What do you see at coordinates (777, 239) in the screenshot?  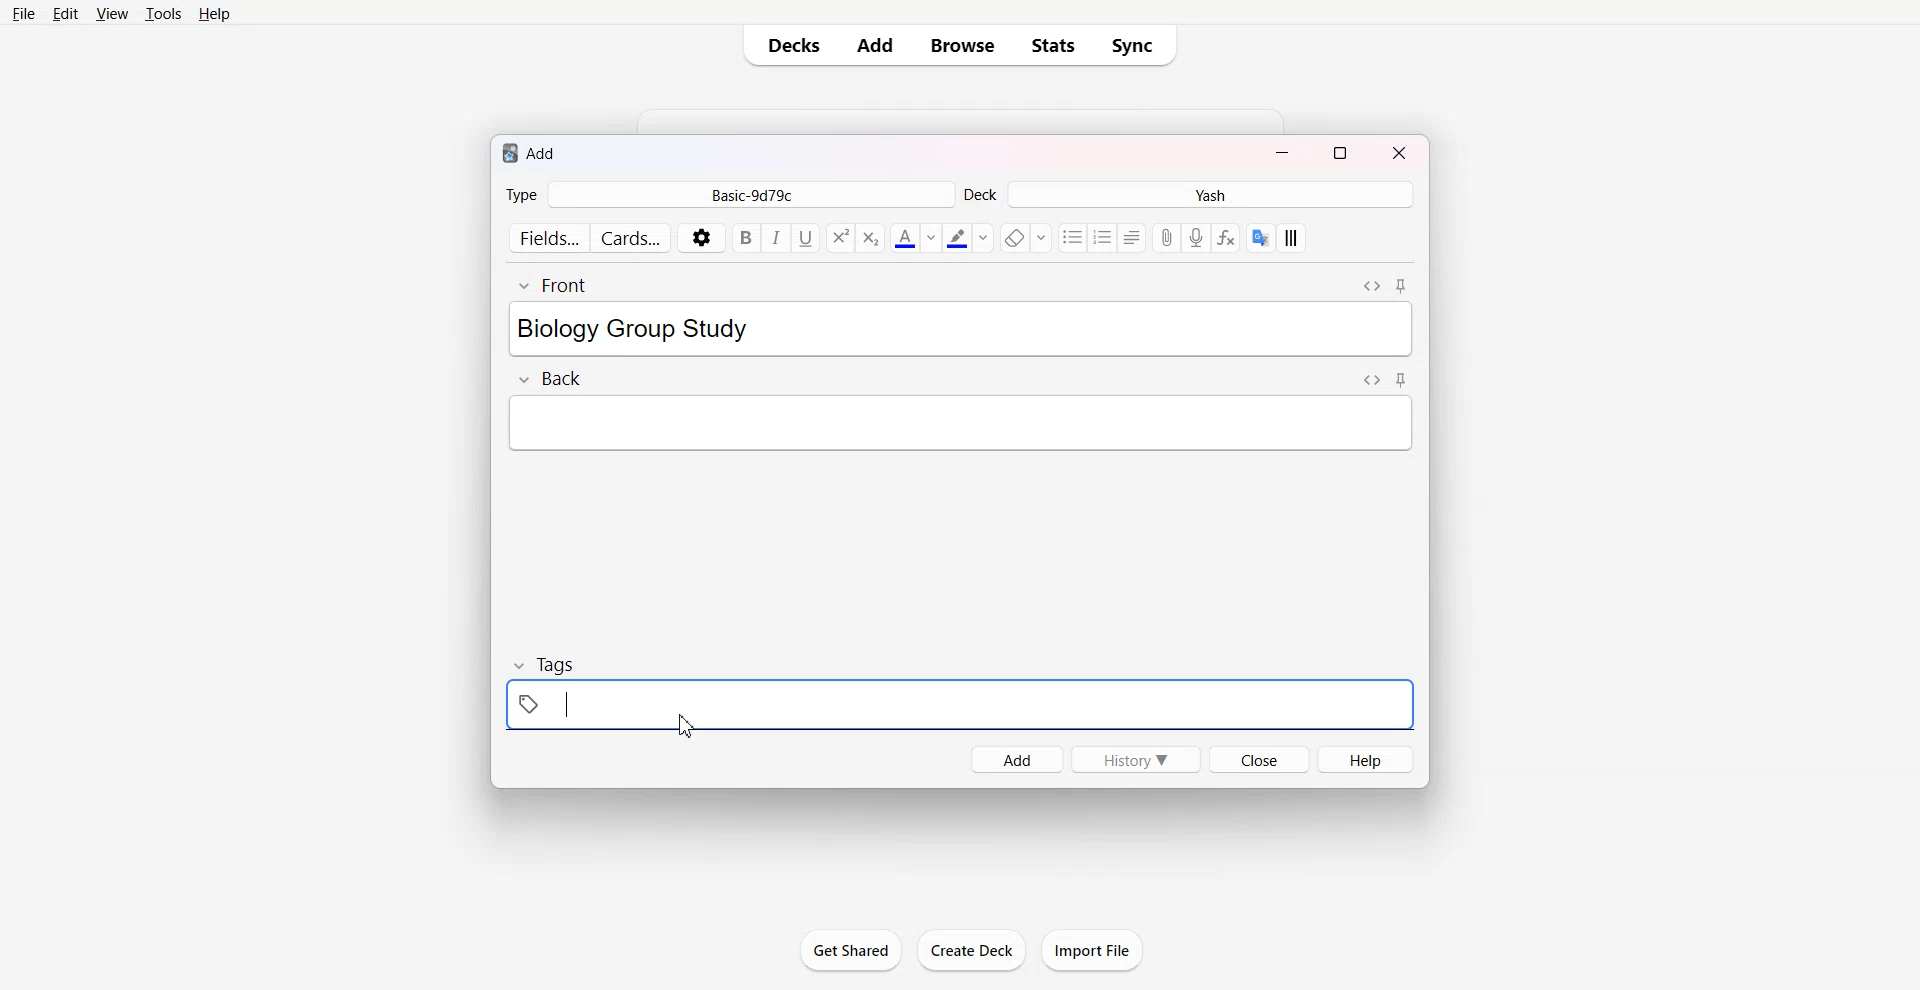 I see `Italic` at bounding box center [777, 239].